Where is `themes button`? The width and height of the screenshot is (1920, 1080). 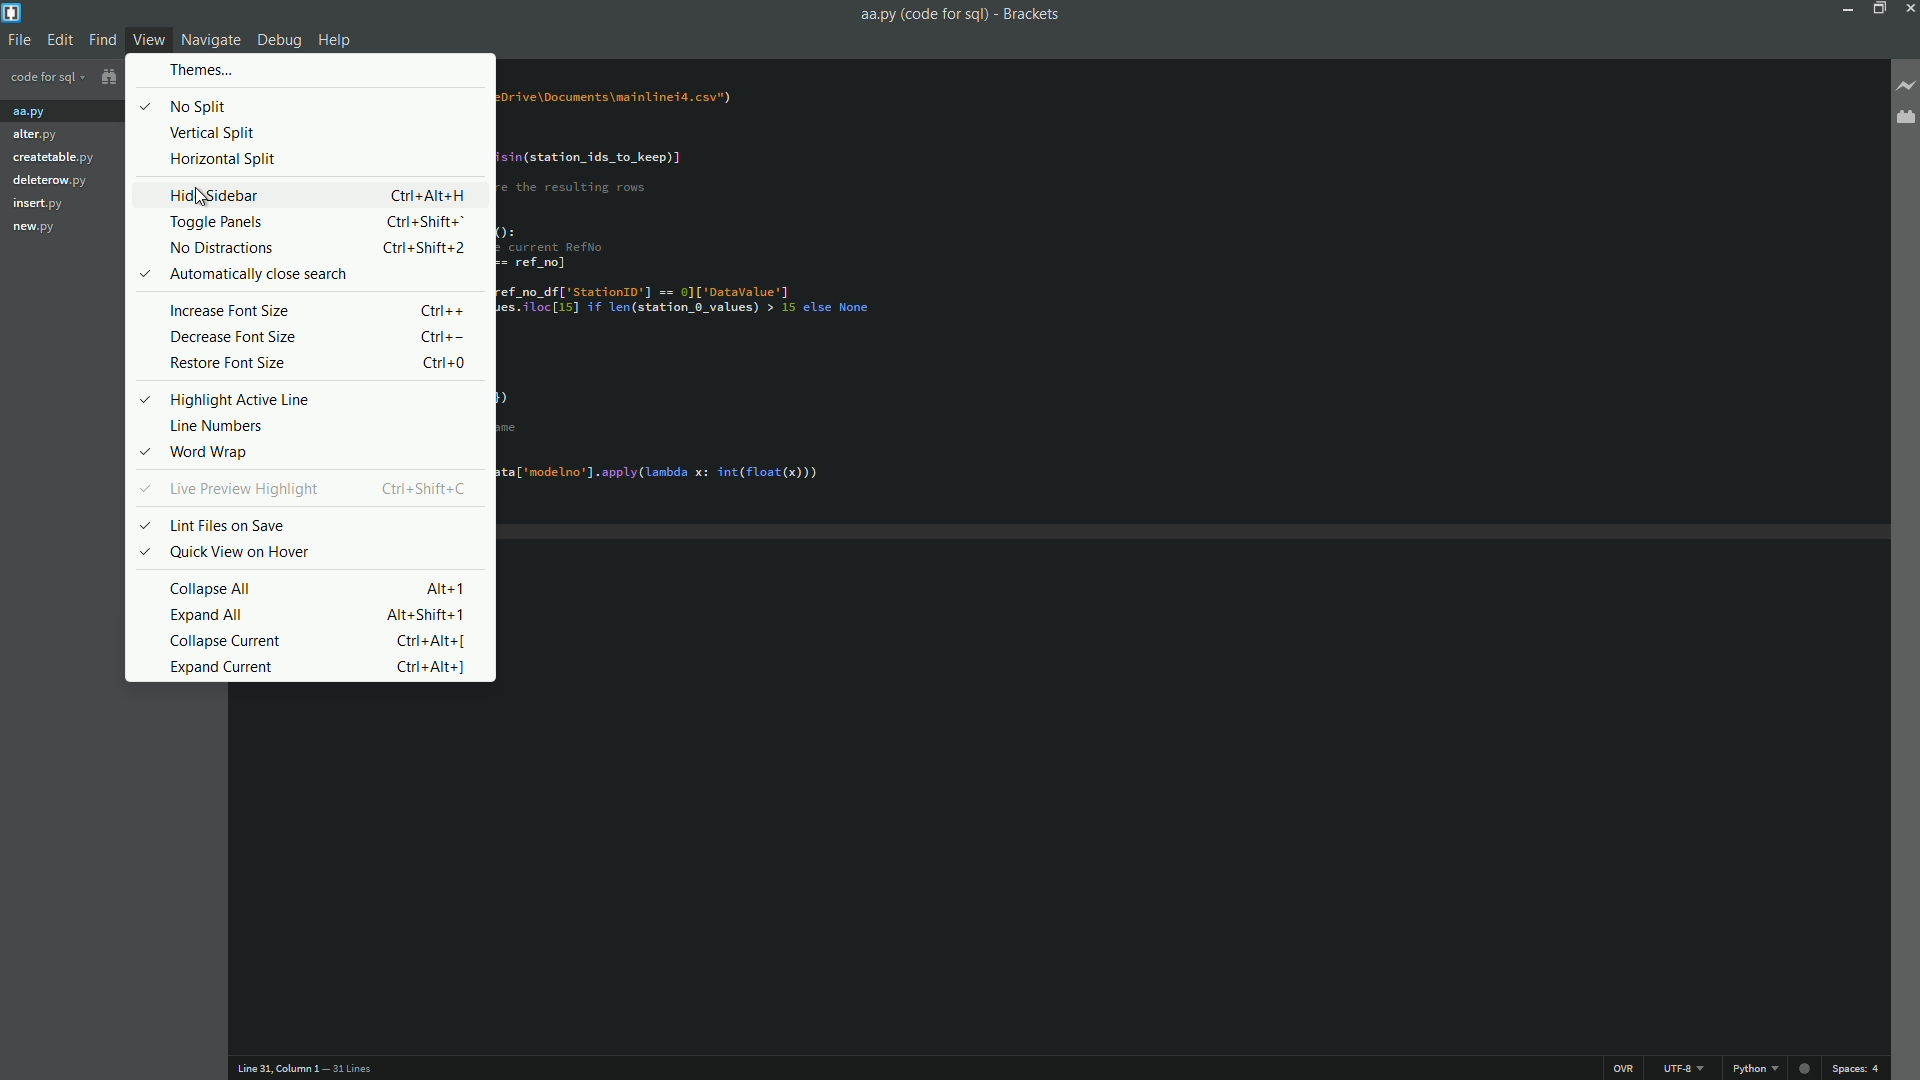 themes button is located at coordinates (197, 71).